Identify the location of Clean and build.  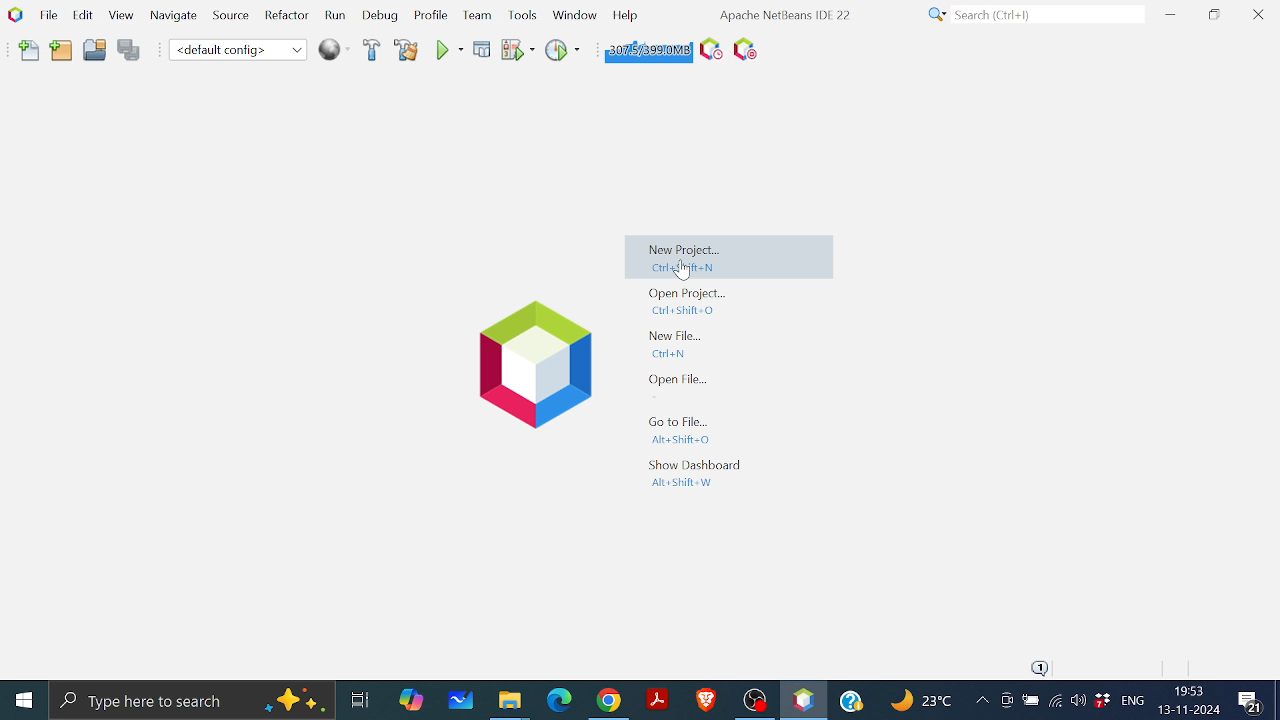
(406, 50).